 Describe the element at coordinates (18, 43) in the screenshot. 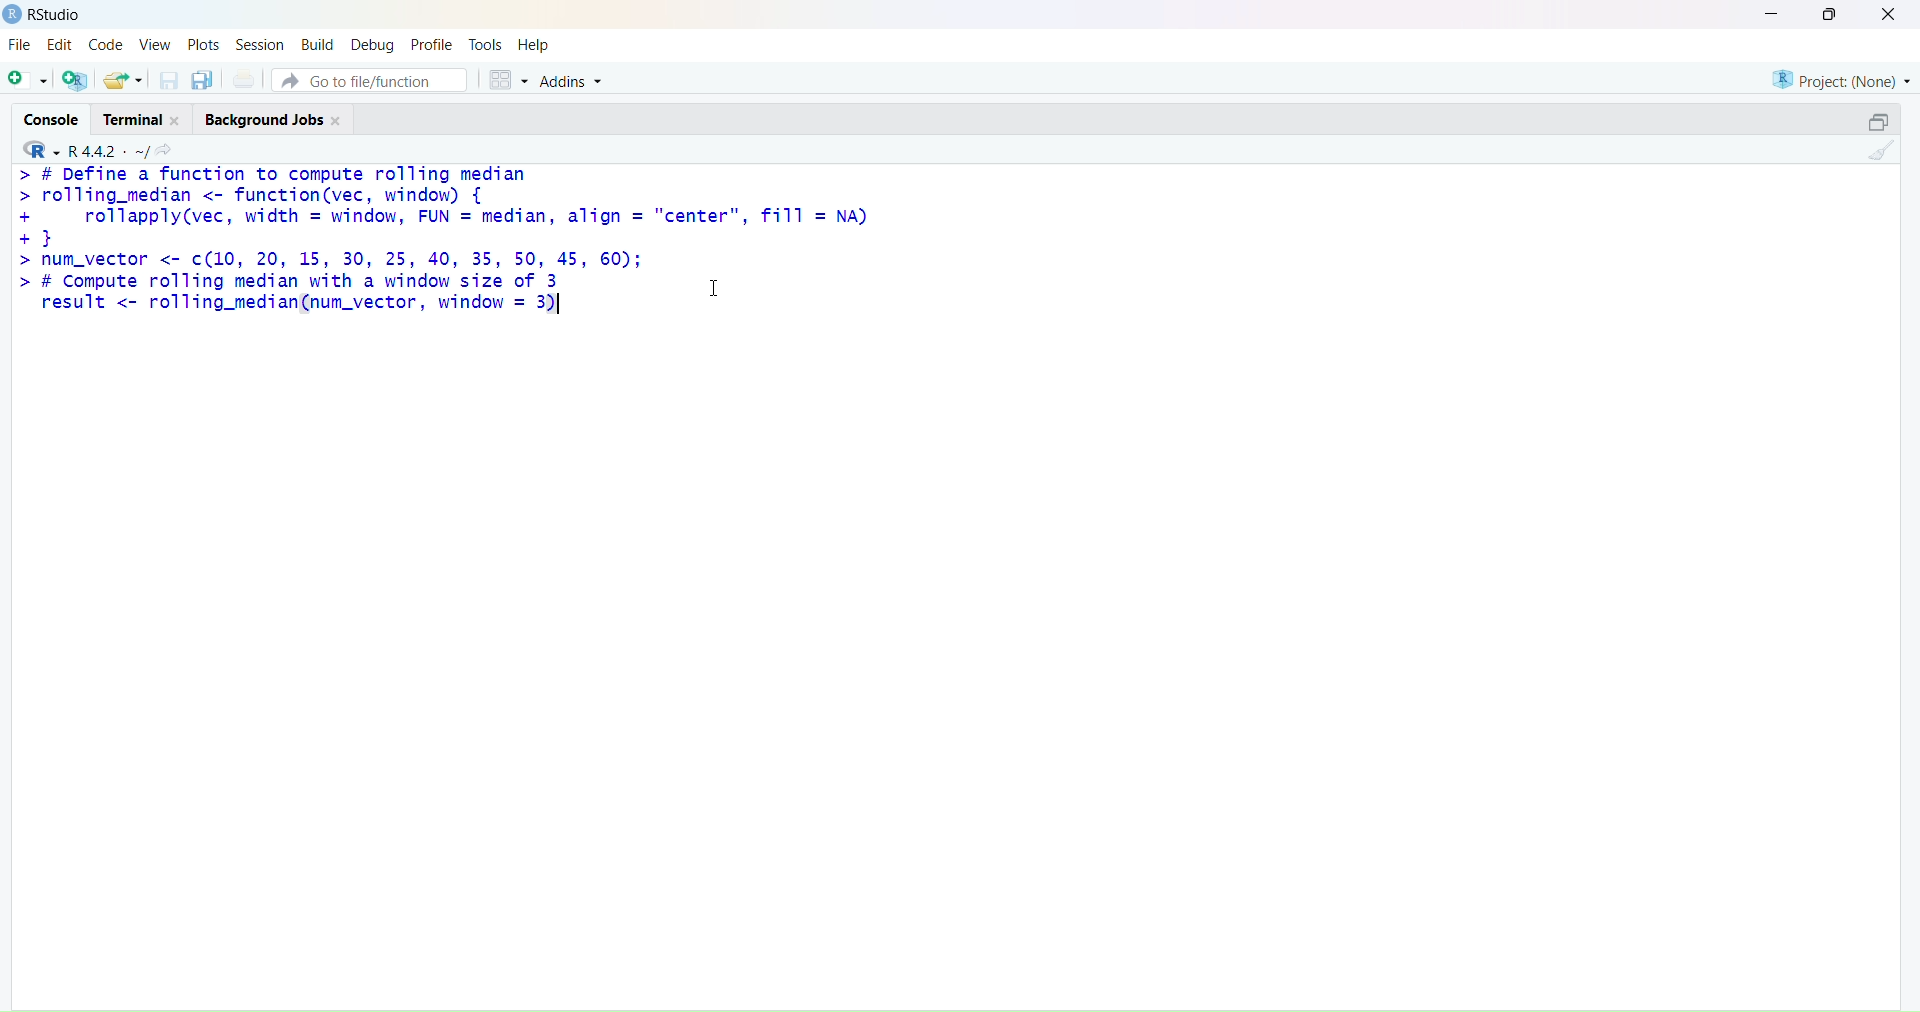

I see `file` at that location.